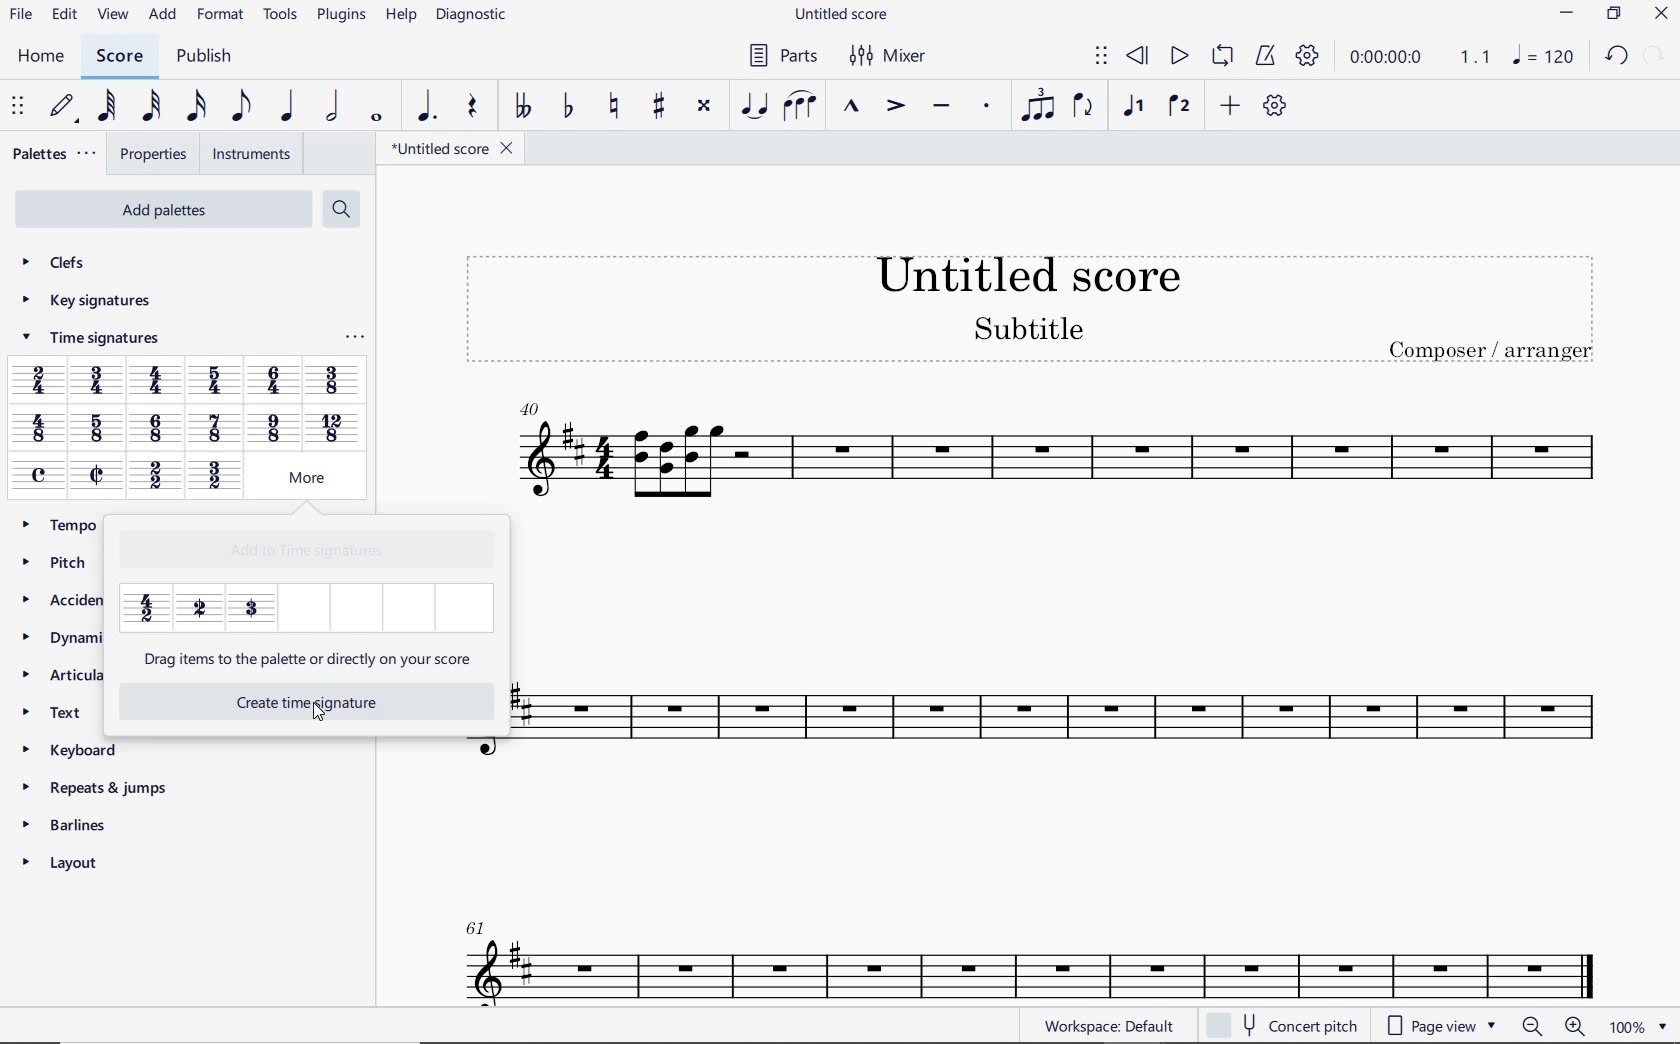 The width and height of the screenshot is (1680, 1044). What do you see at coordinates (309, 660) in the screenshot?
I see `drag items to the palette or directly on your score` at bounding box center [309, 660].